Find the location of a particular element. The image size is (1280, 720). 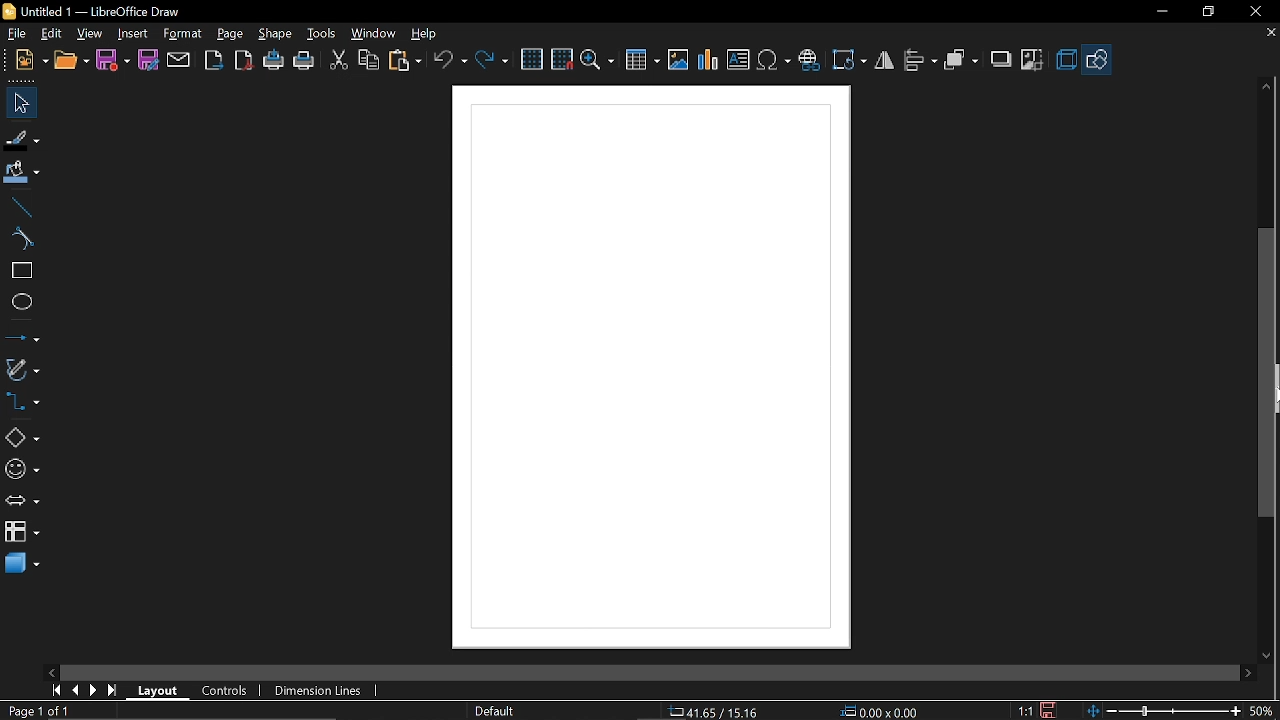

redo is located at coordinates (492, 62).